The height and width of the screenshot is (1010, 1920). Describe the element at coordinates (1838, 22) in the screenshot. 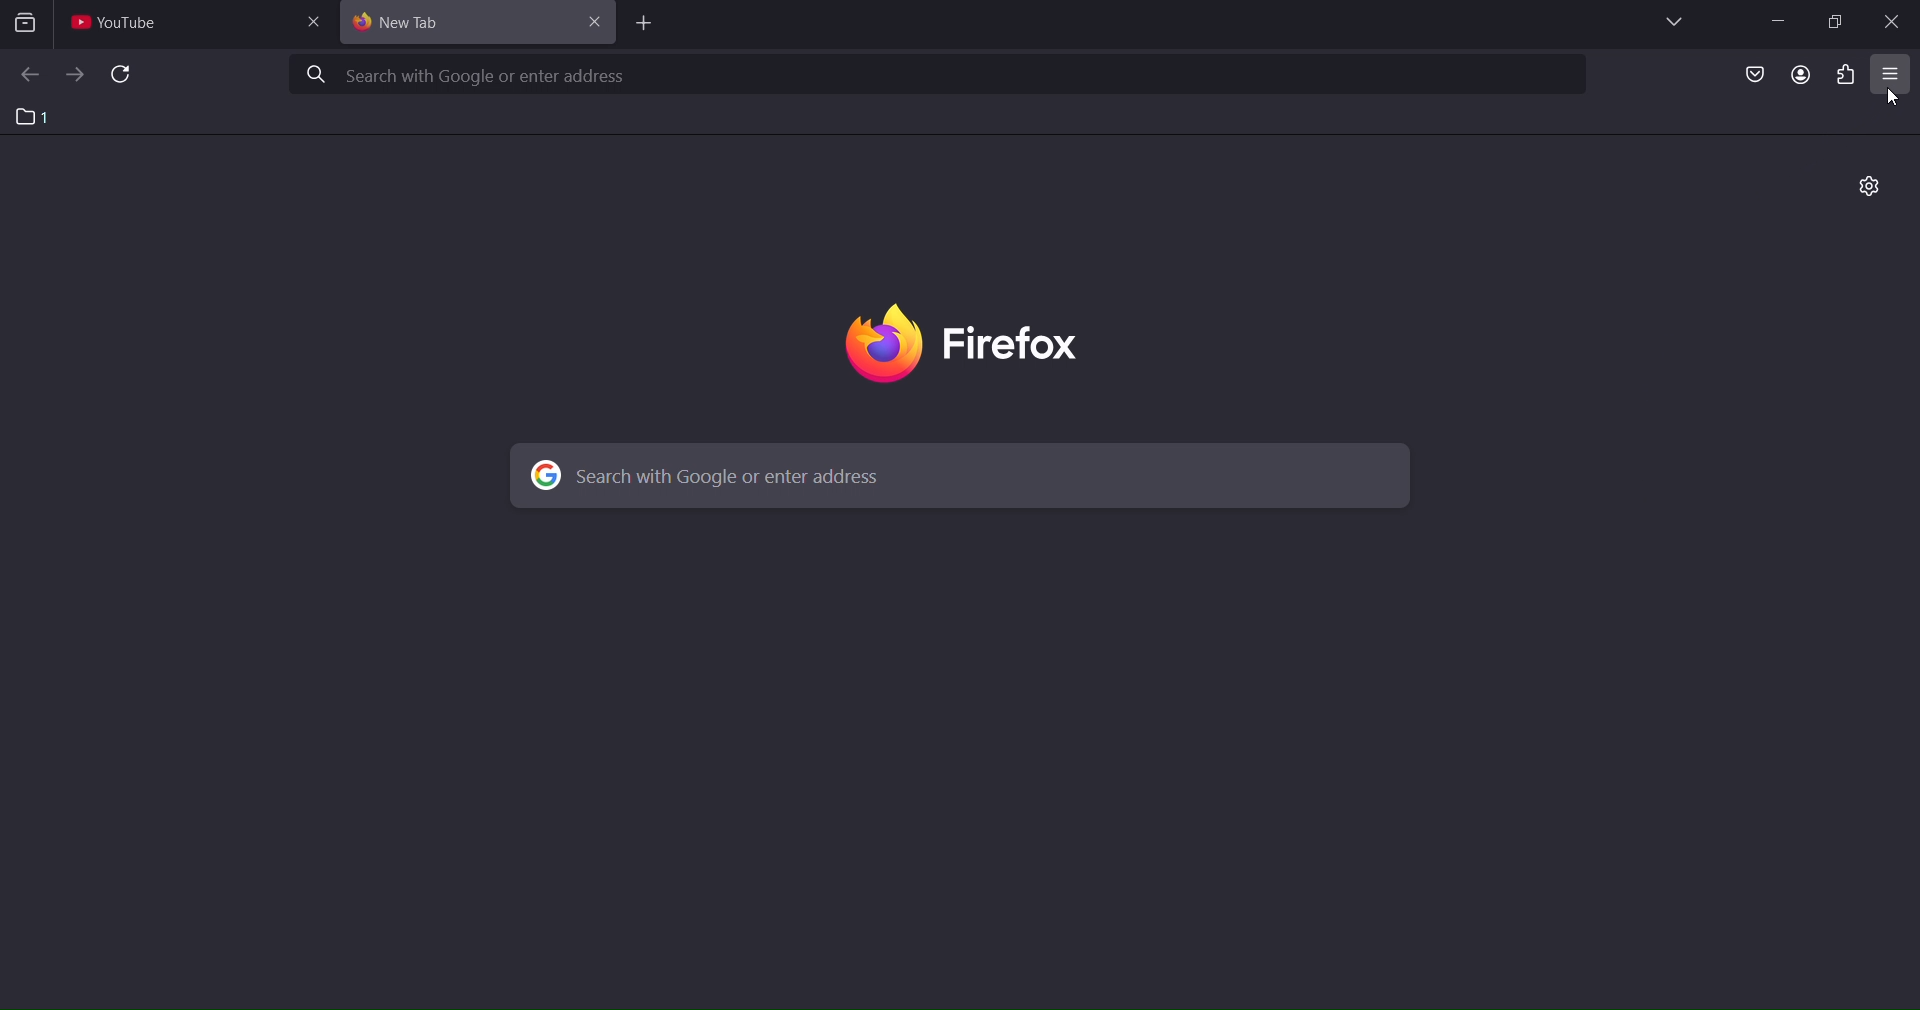

I see `restore down` at that location.